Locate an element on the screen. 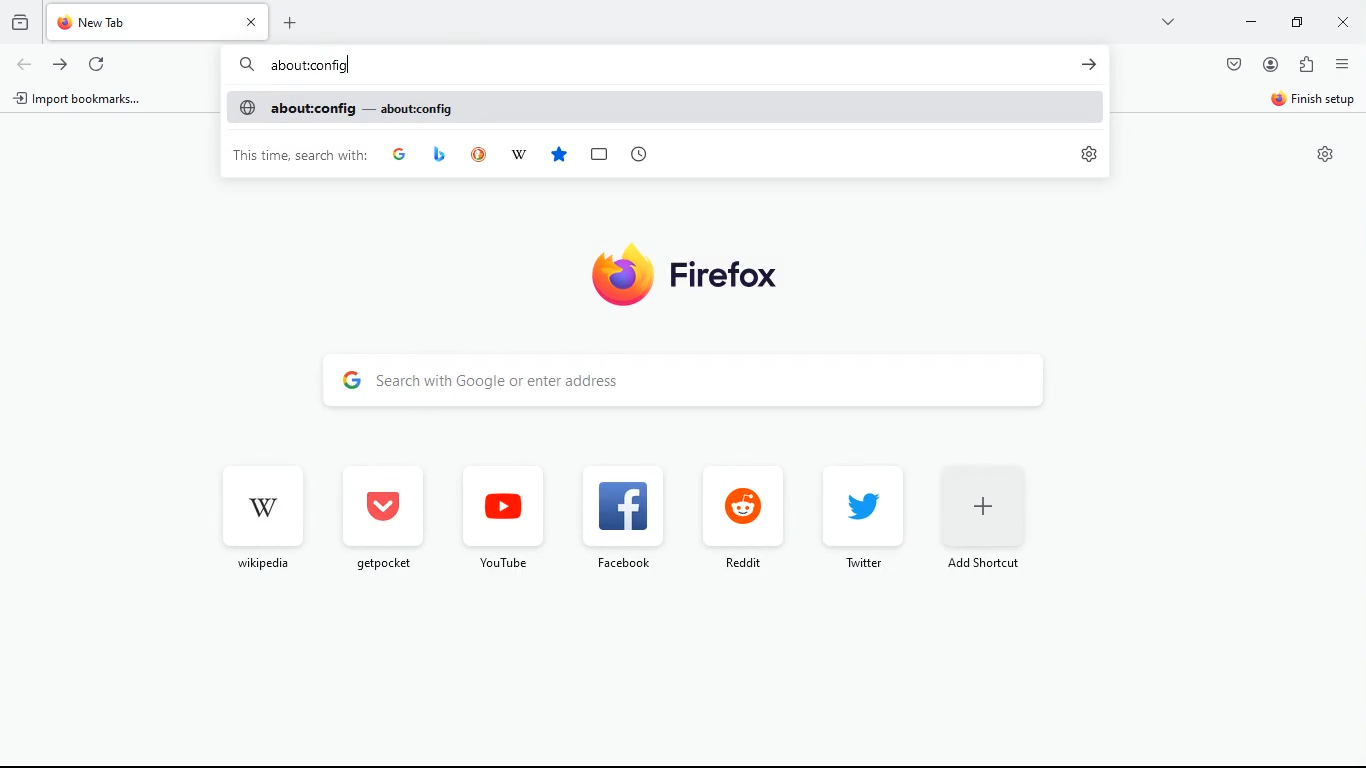  import bookmarks is located at coordinates (80, 100).